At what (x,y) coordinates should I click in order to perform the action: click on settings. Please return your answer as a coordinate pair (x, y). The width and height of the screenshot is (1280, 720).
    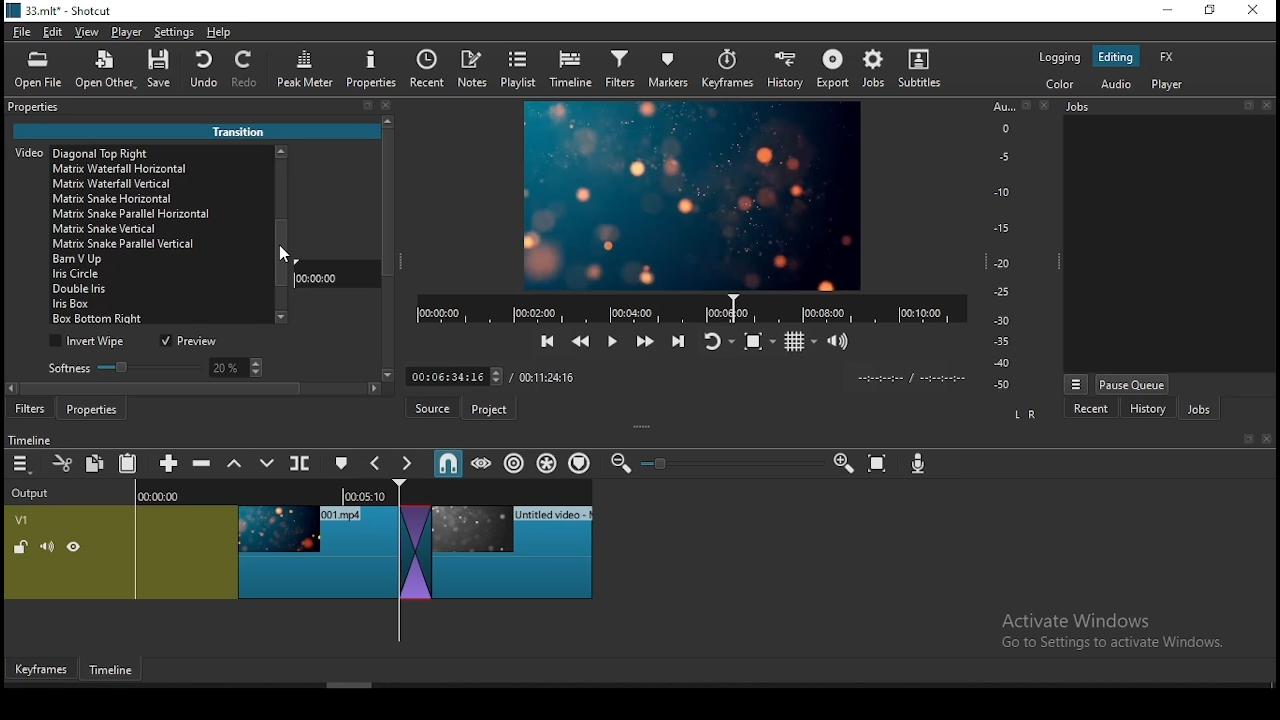
    Looking at the image, I should click on (175, 35).